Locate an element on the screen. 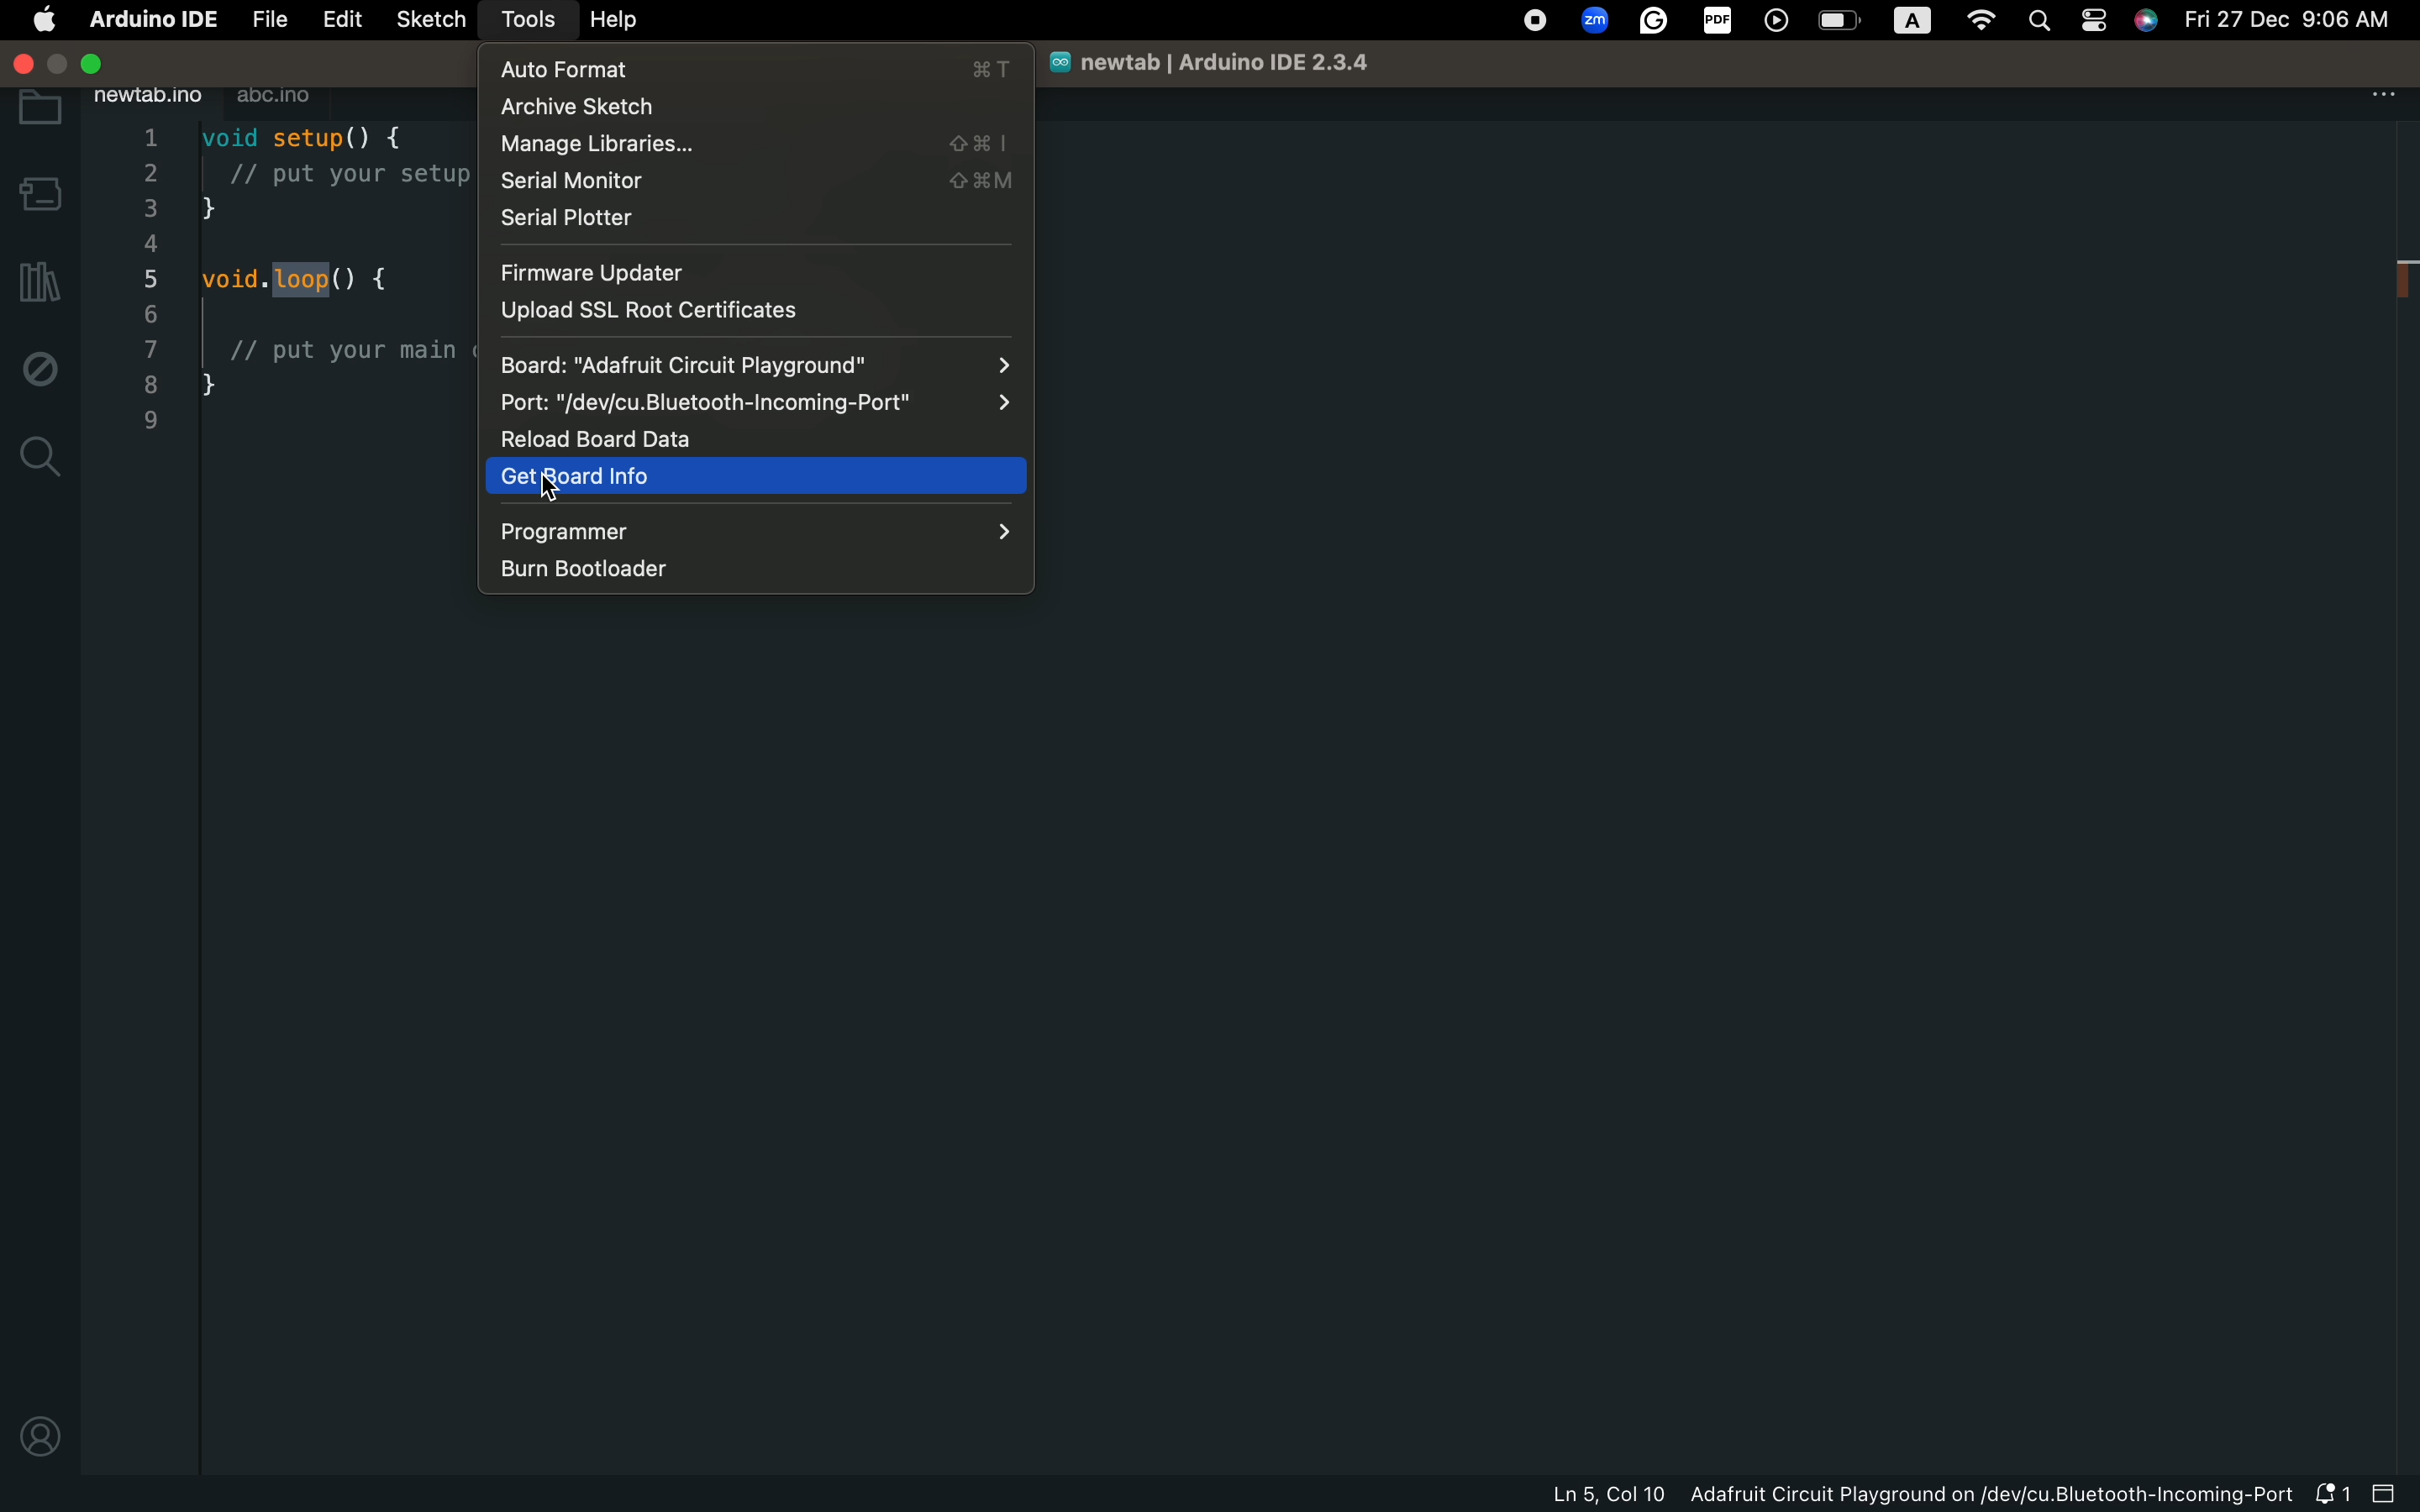 Image resolution: width=2420 pixels, height=1512 pixels. archive sketch is located at coordinates (733, 105).